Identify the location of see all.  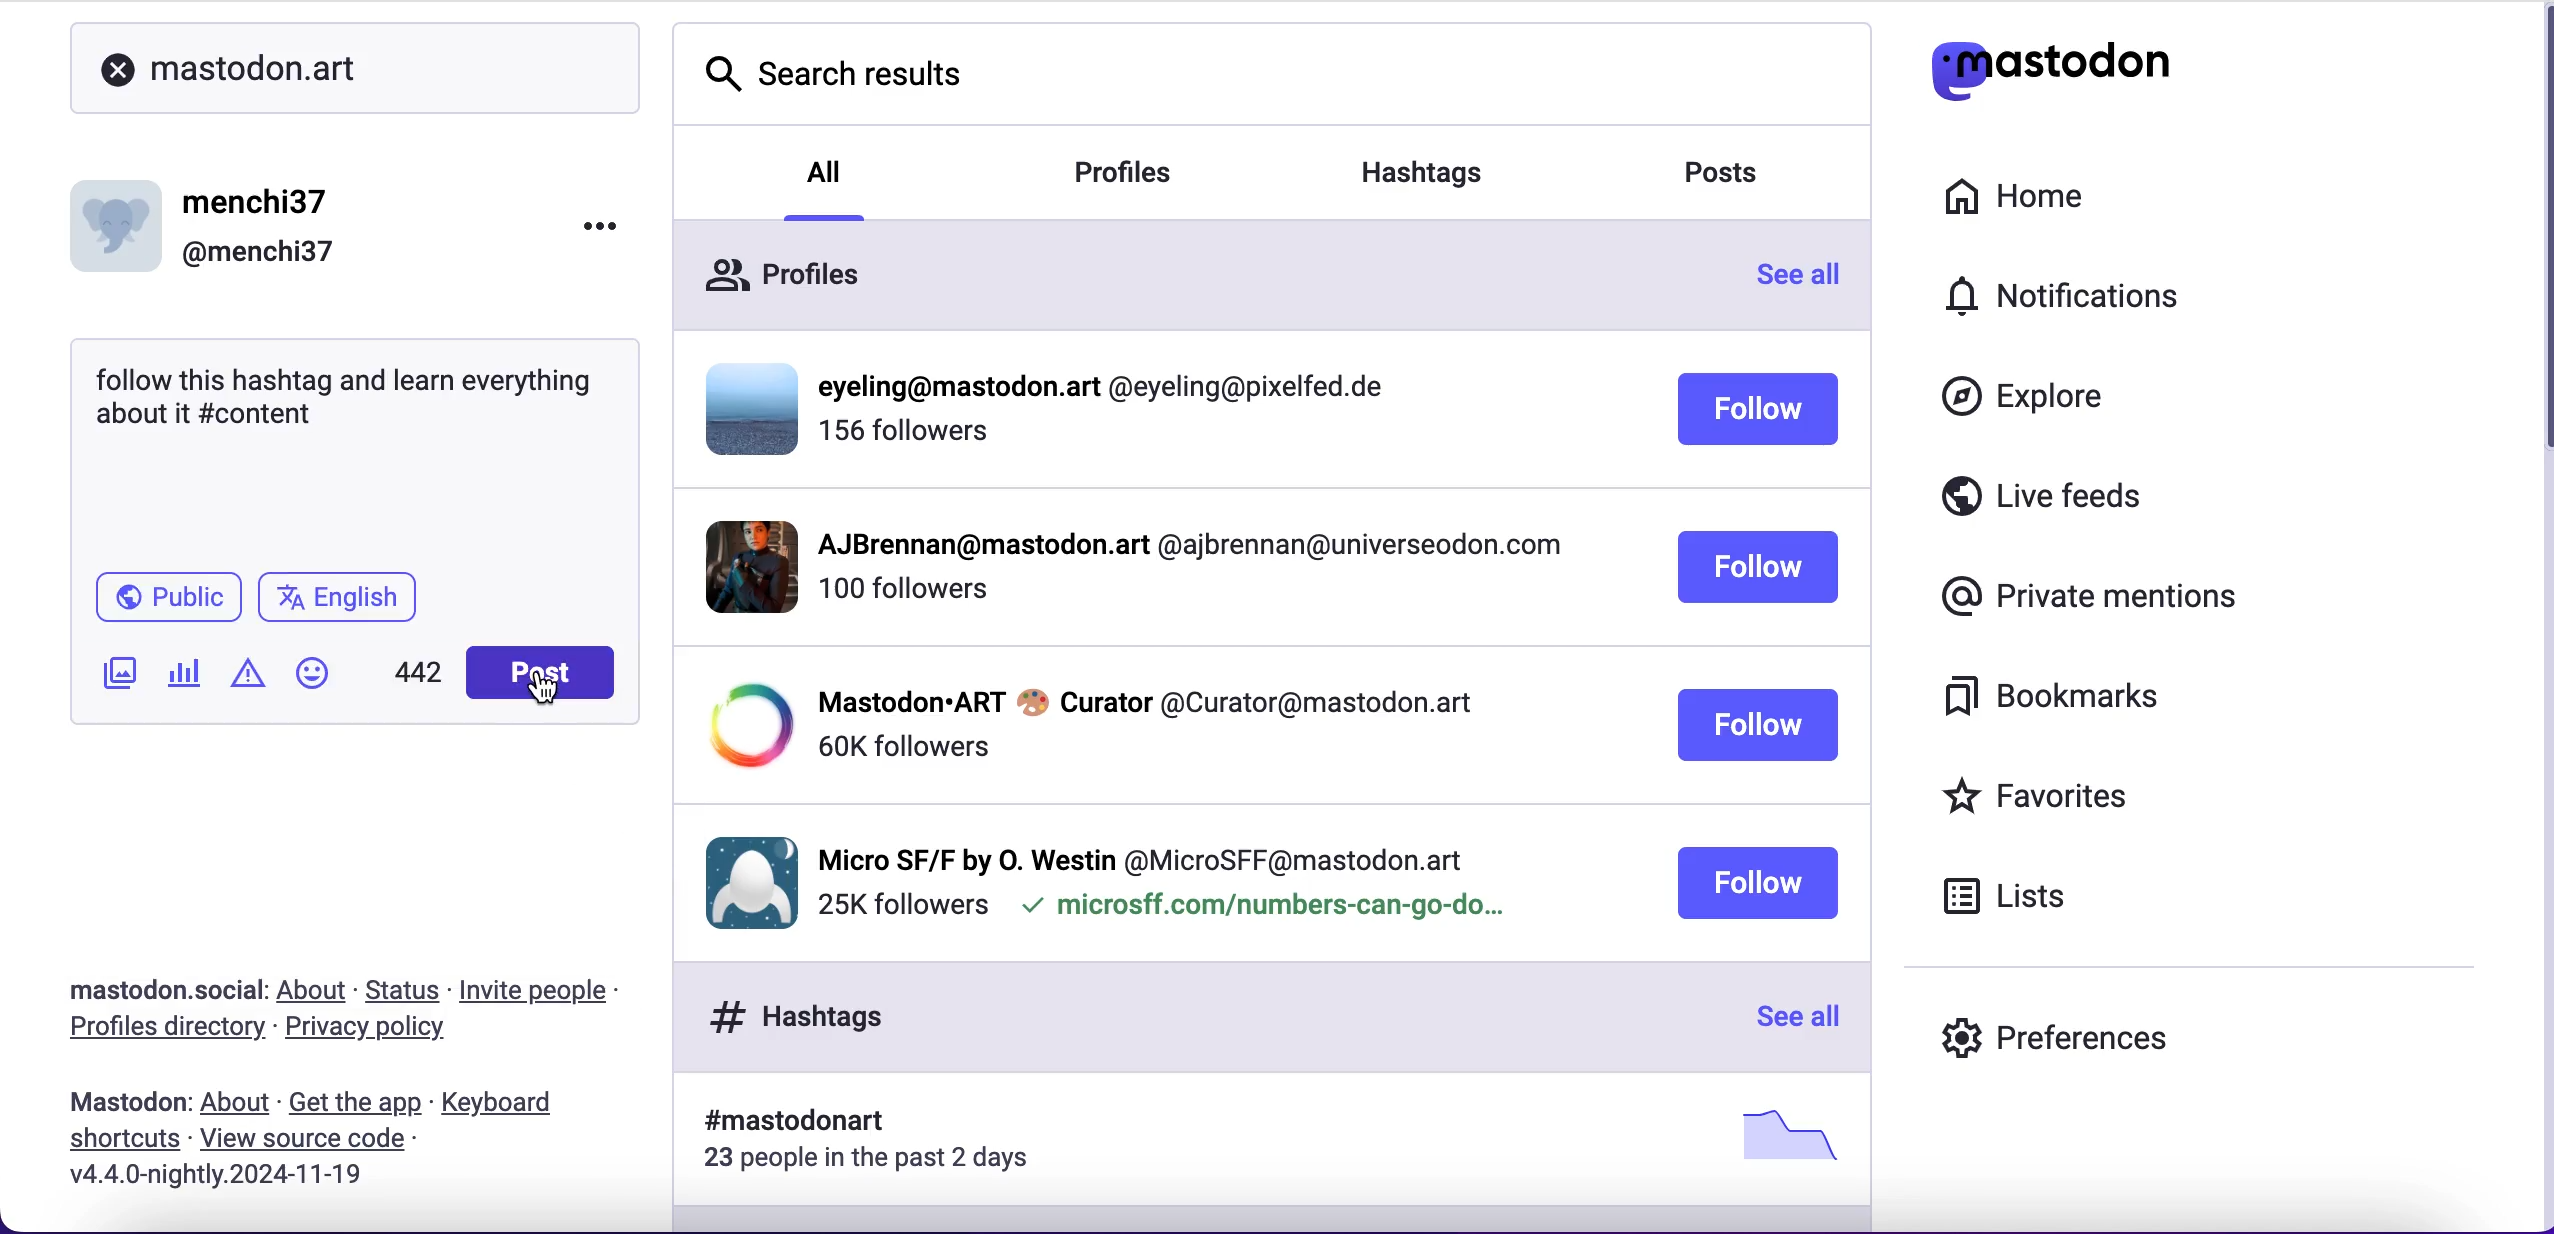
(1793, 1019).